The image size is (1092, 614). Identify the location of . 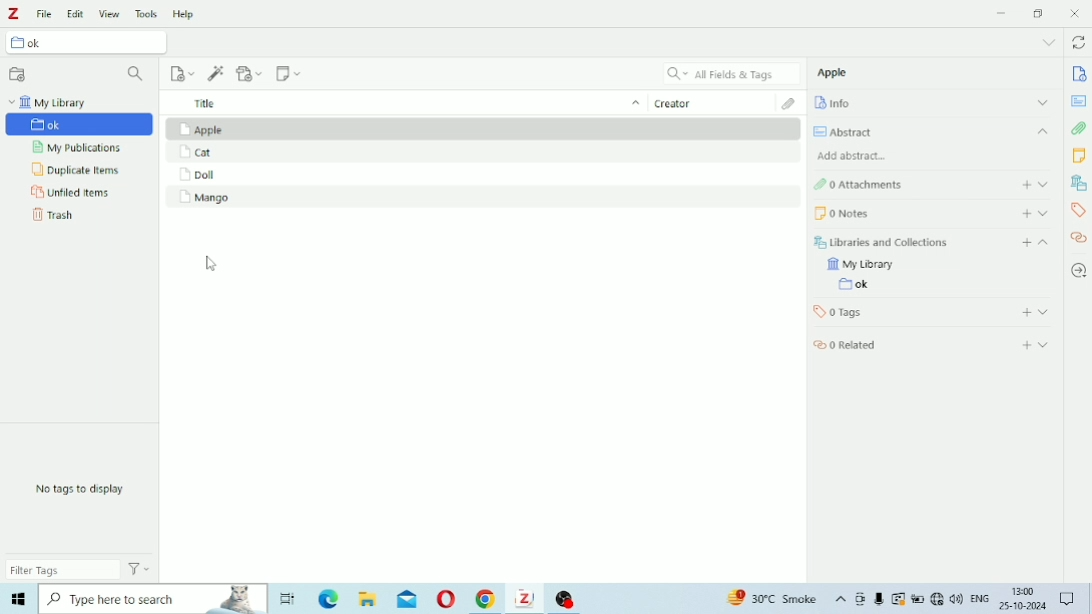
(286, 599).